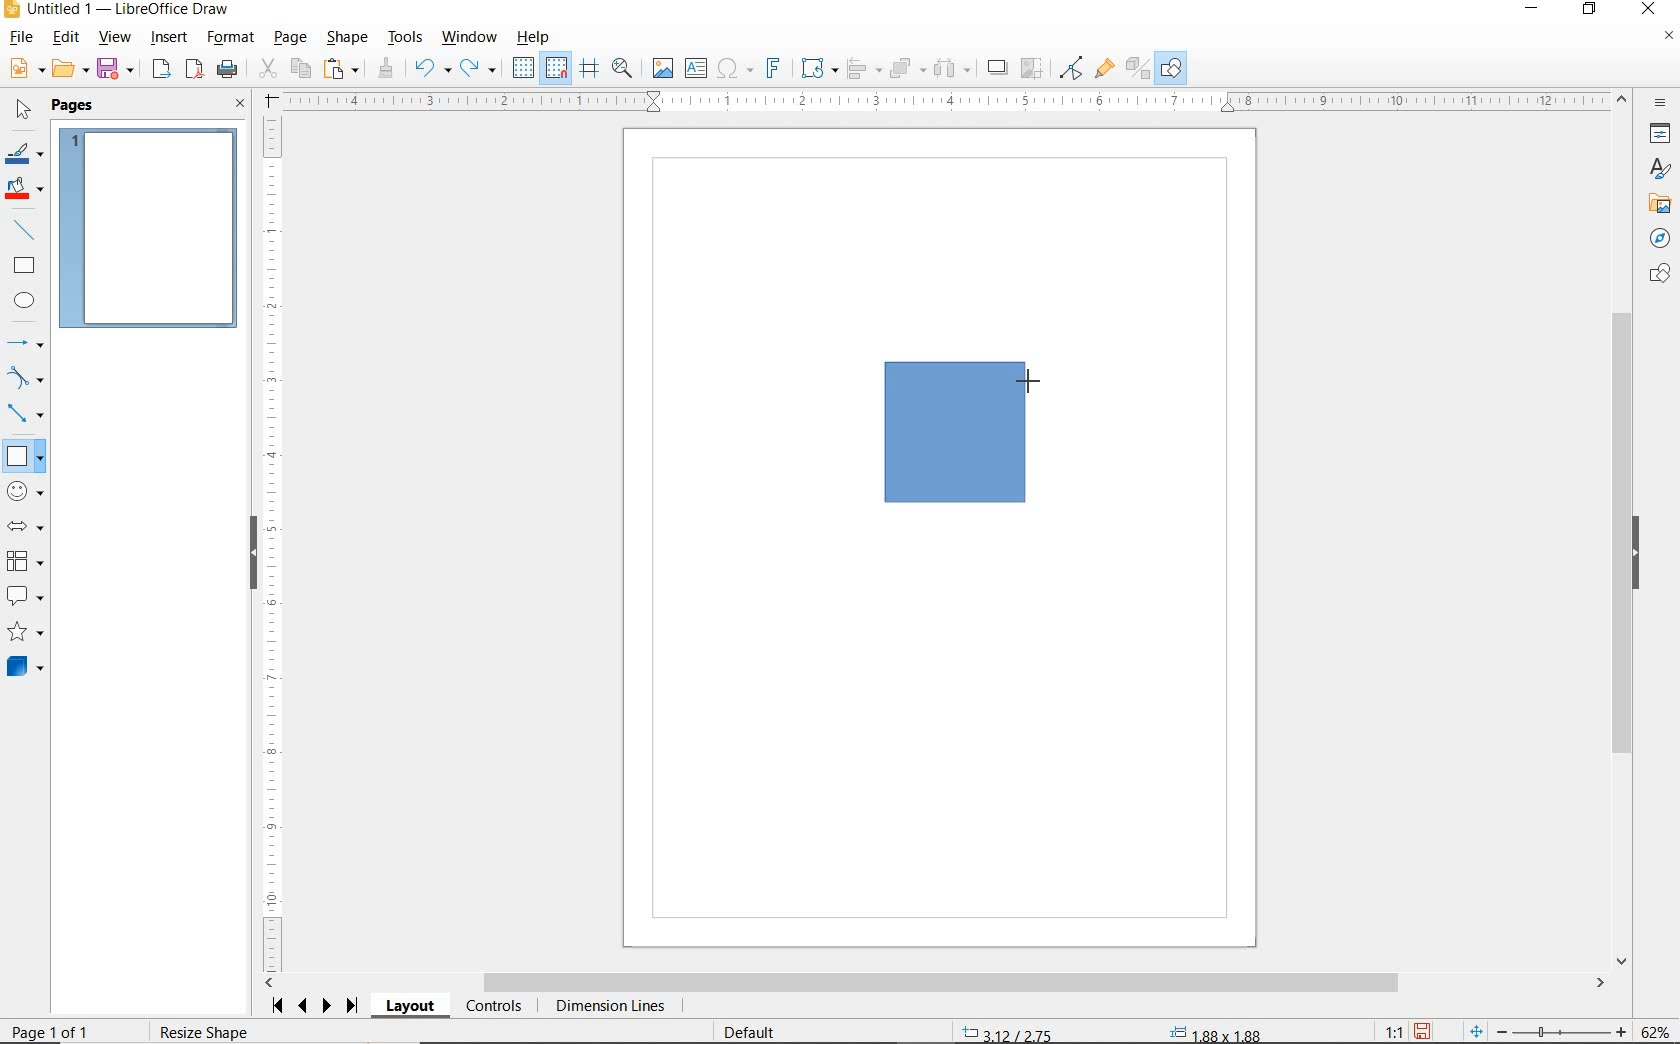 This screenshot has width=1680, height=1044. I want to click on ZOOM & PAN, so click(623, 68).